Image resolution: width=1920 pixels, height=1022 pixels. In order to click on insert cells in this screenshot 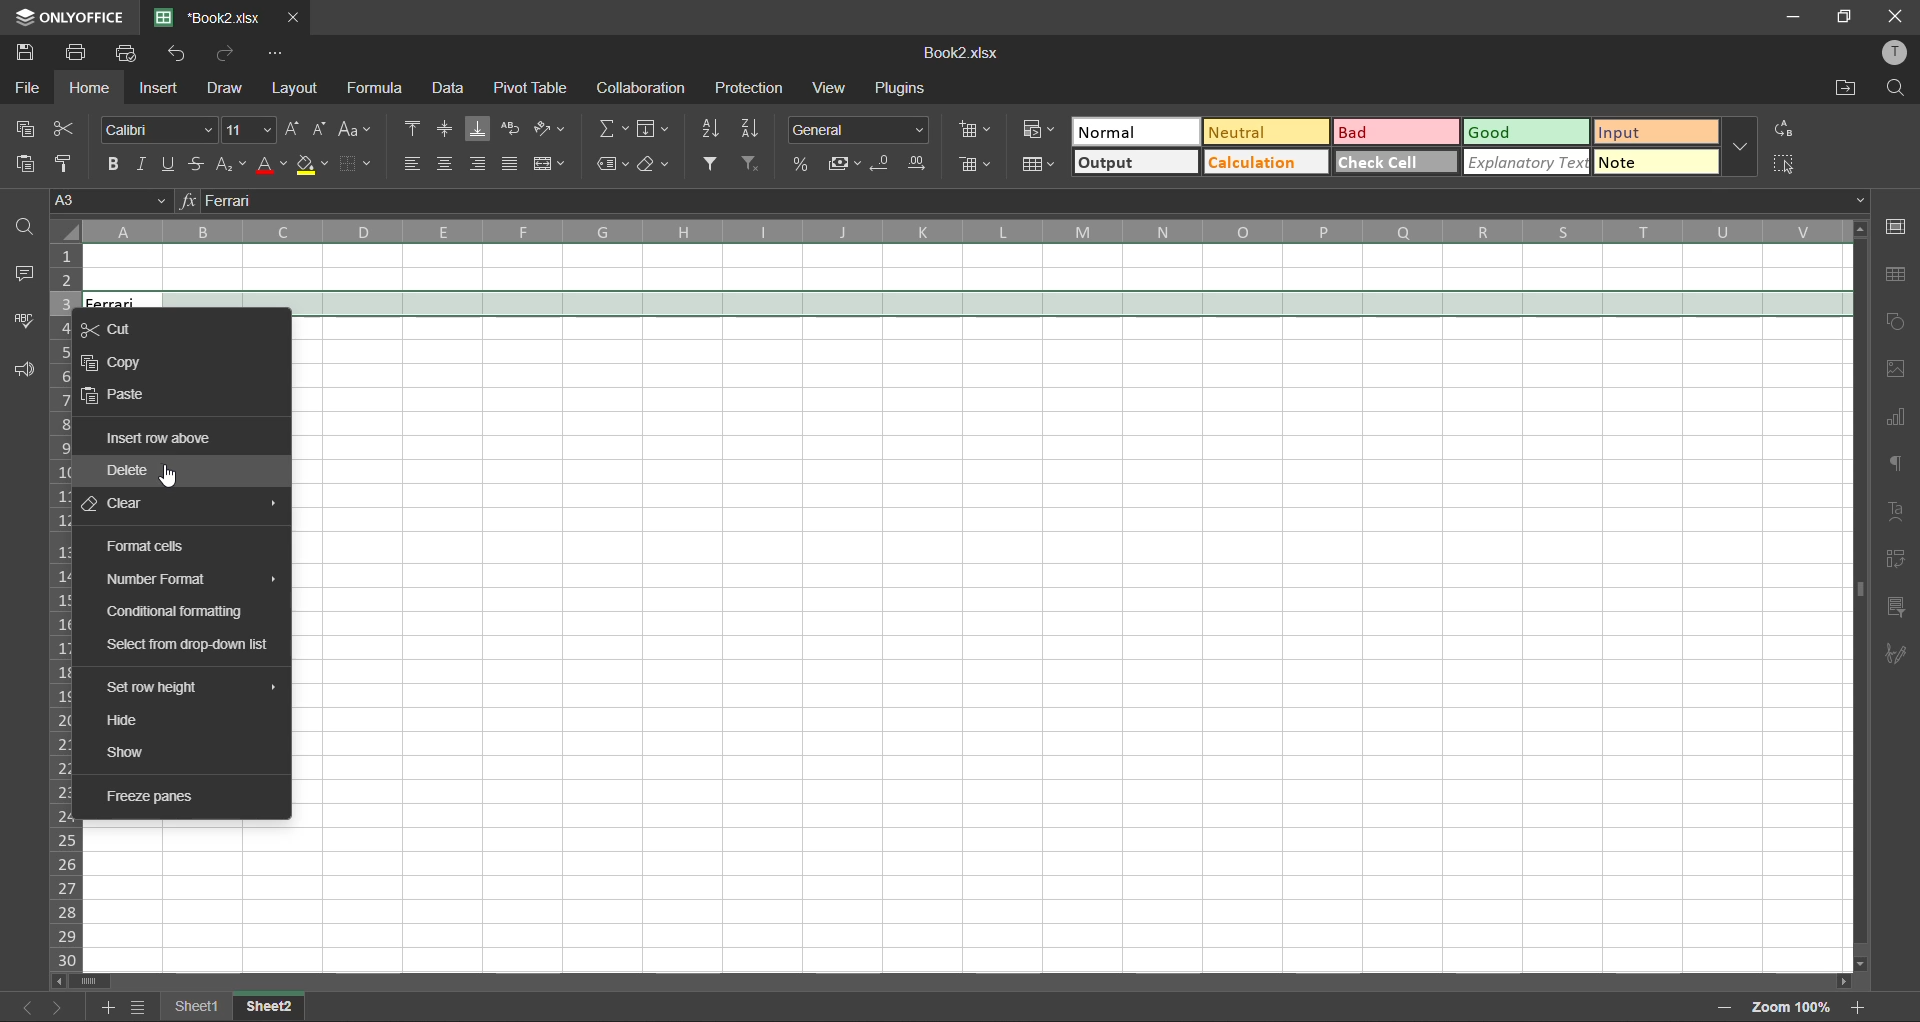, I will do `click(976, 129)`.